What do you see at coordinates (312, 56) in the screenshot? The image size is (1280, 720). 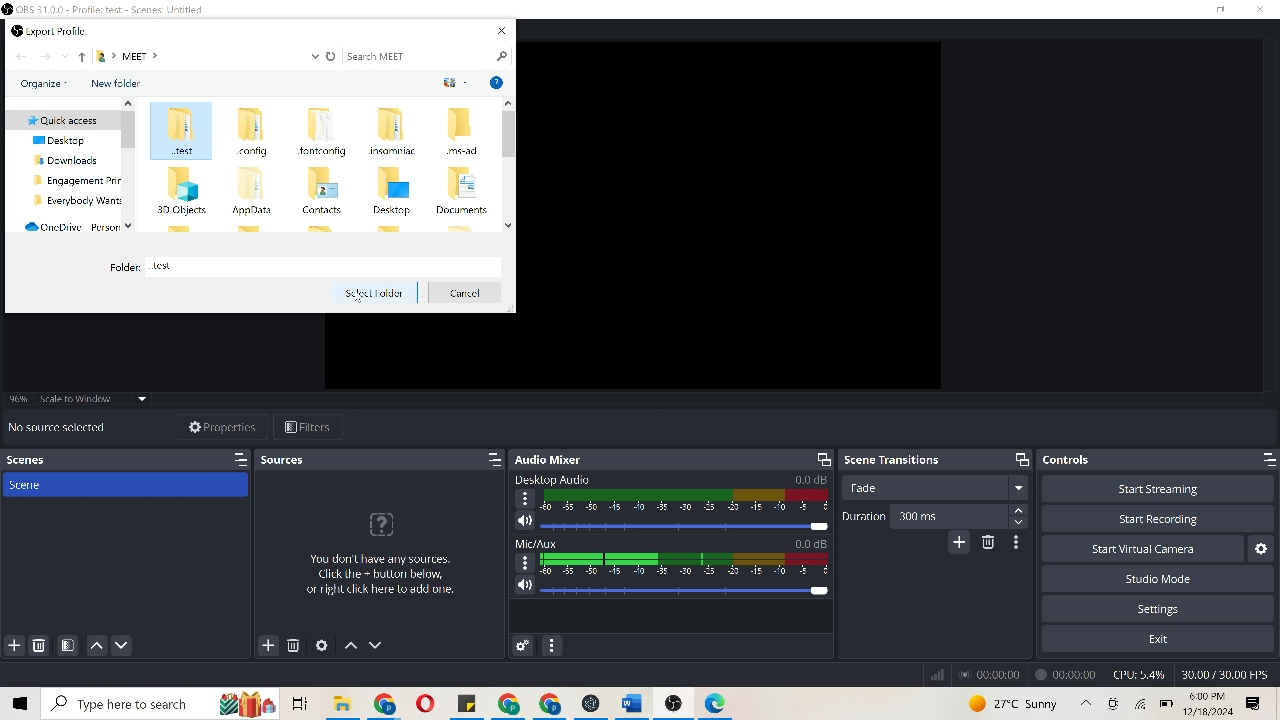 I see `drop down` at bounding box center [312, 56].